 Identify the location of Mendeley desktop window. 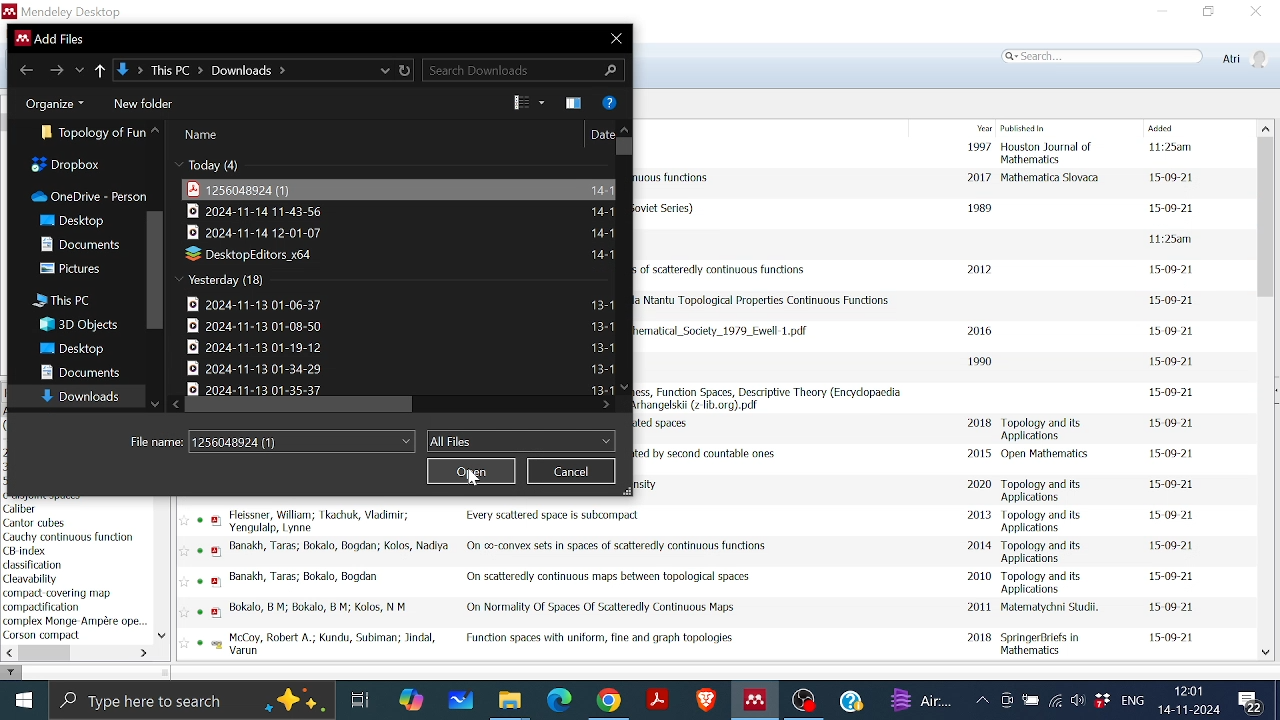
(64, 11).